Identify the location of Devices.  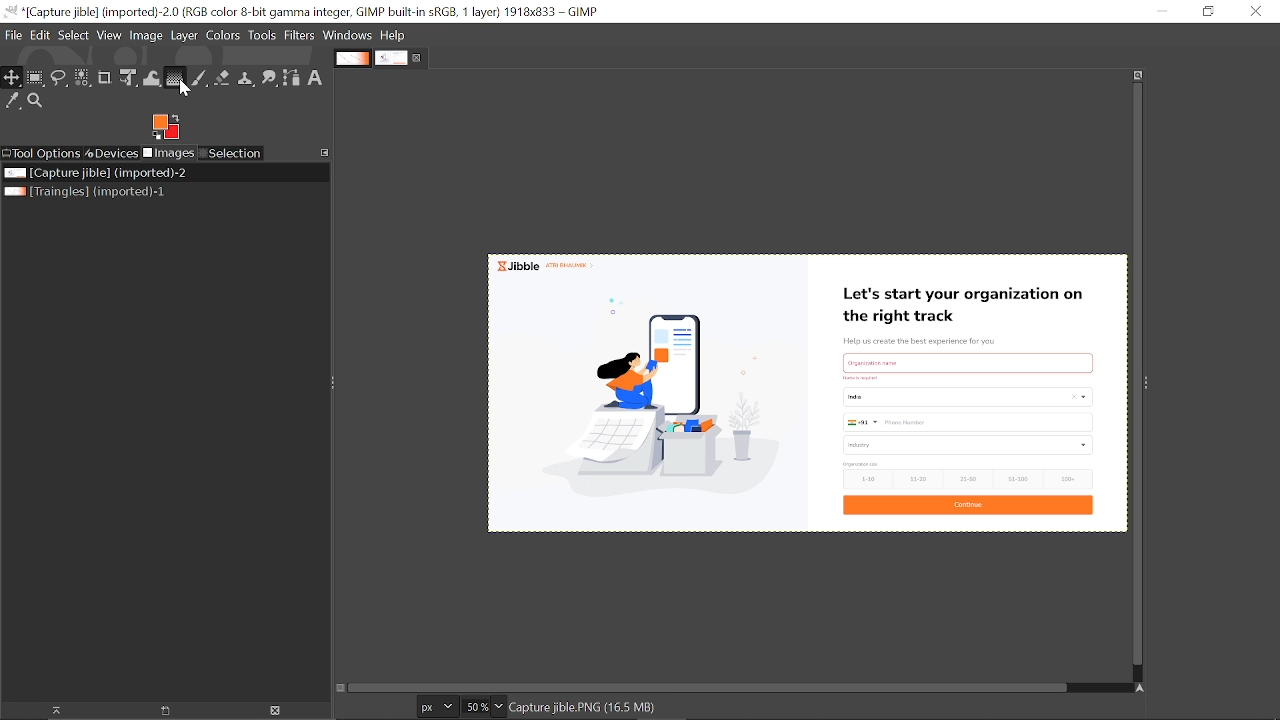
(112, 153).